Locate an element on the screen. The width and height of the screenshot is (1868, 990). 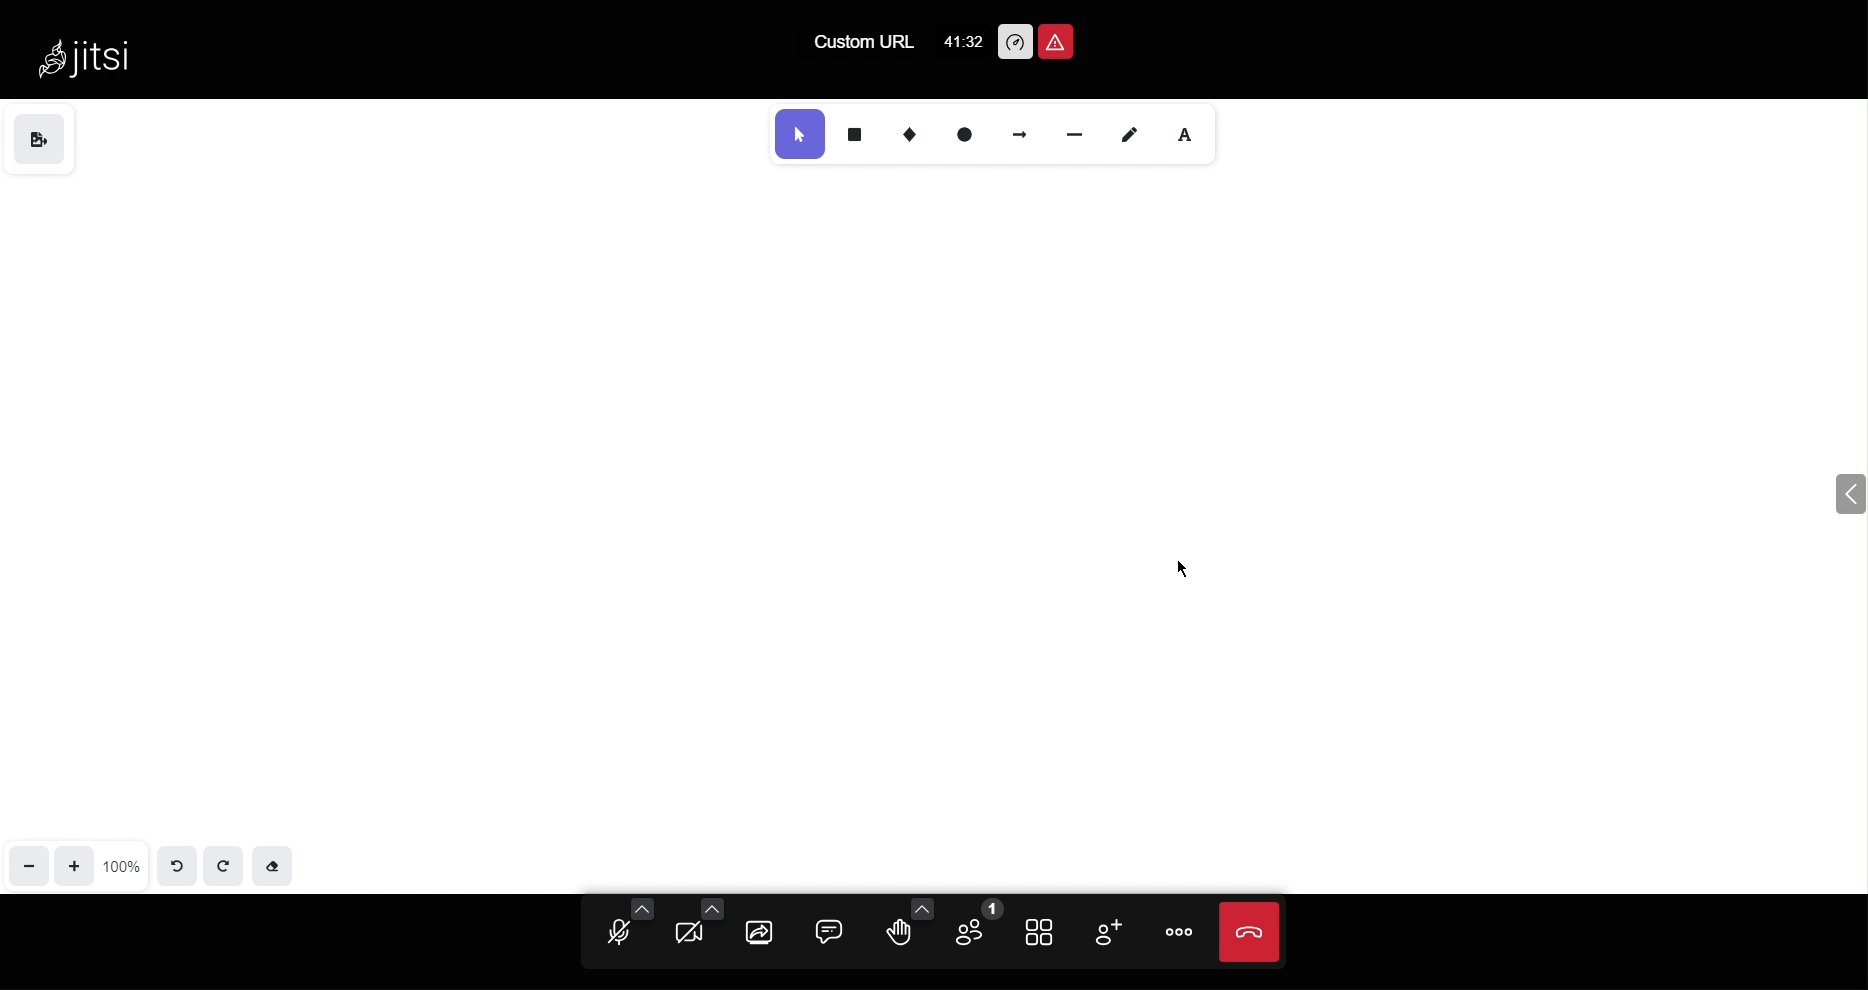
41:32 is located at coordinates (963, 37).